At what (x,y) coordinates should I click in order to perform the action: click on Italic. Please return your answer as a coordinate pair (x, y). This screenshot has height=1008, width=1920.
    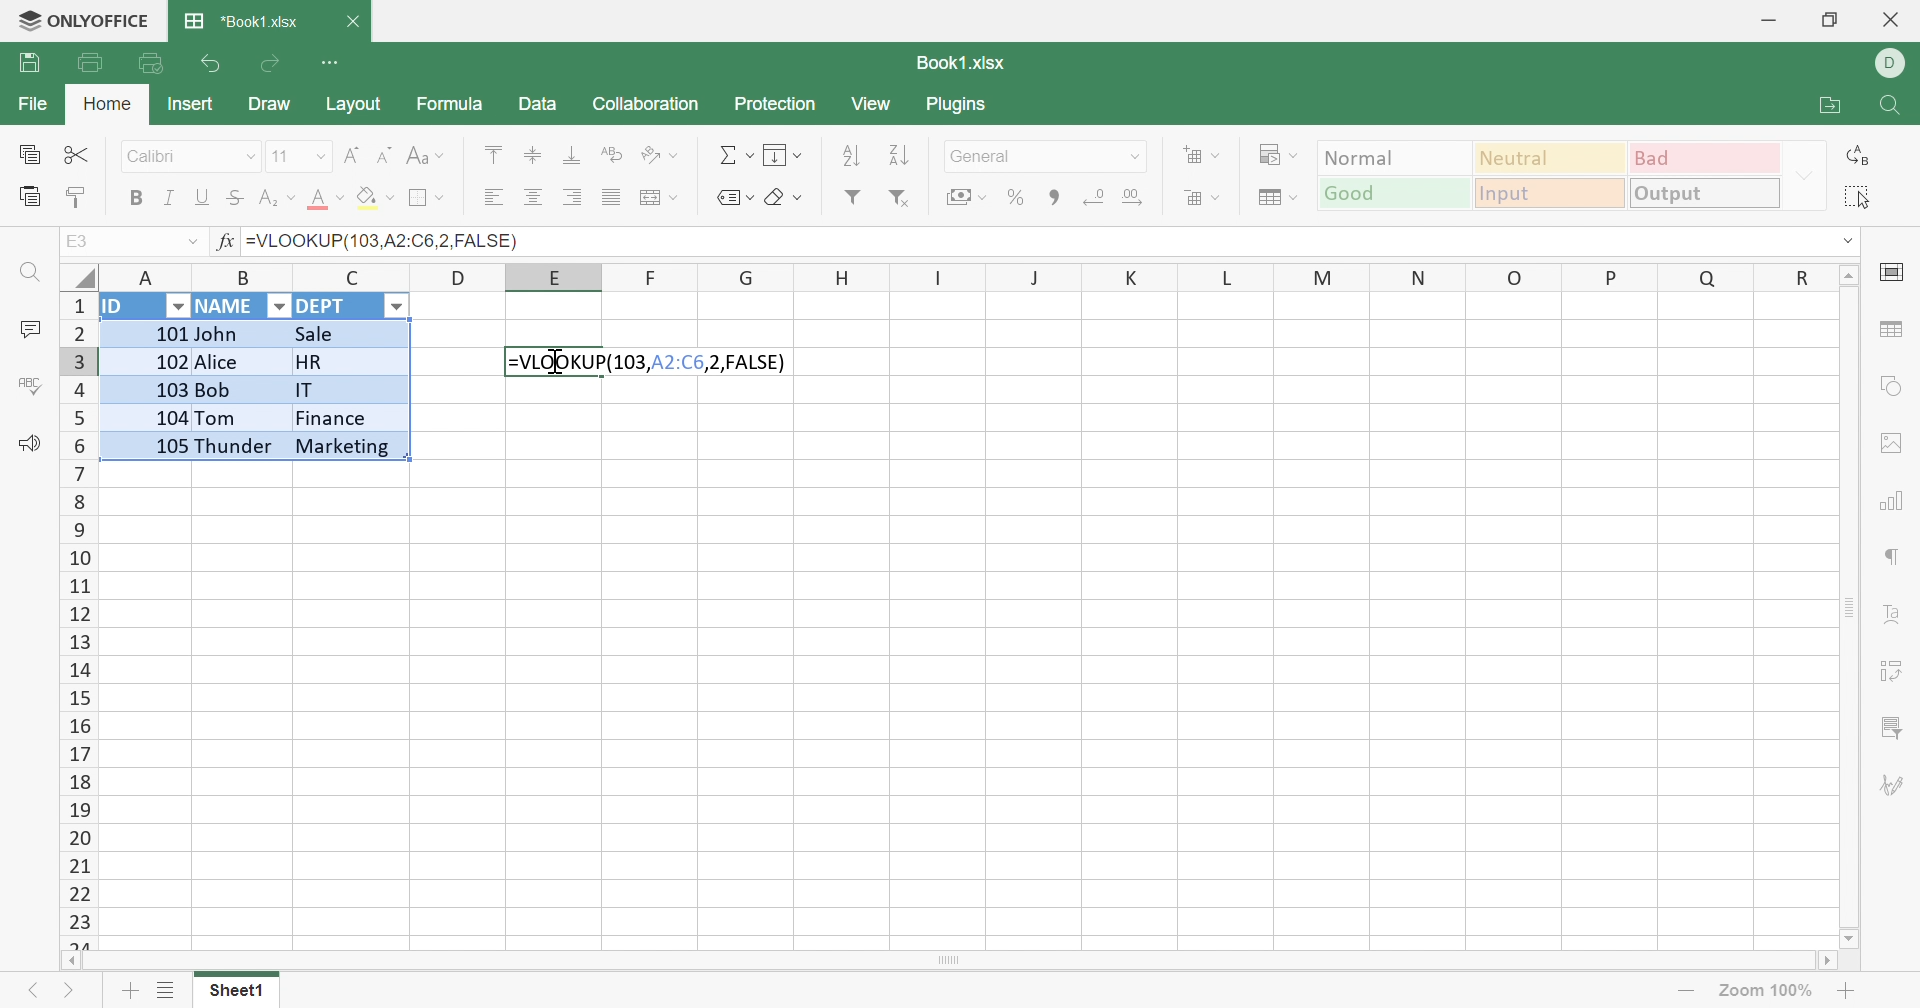
    Looking at the image, I should click on (170, 199).